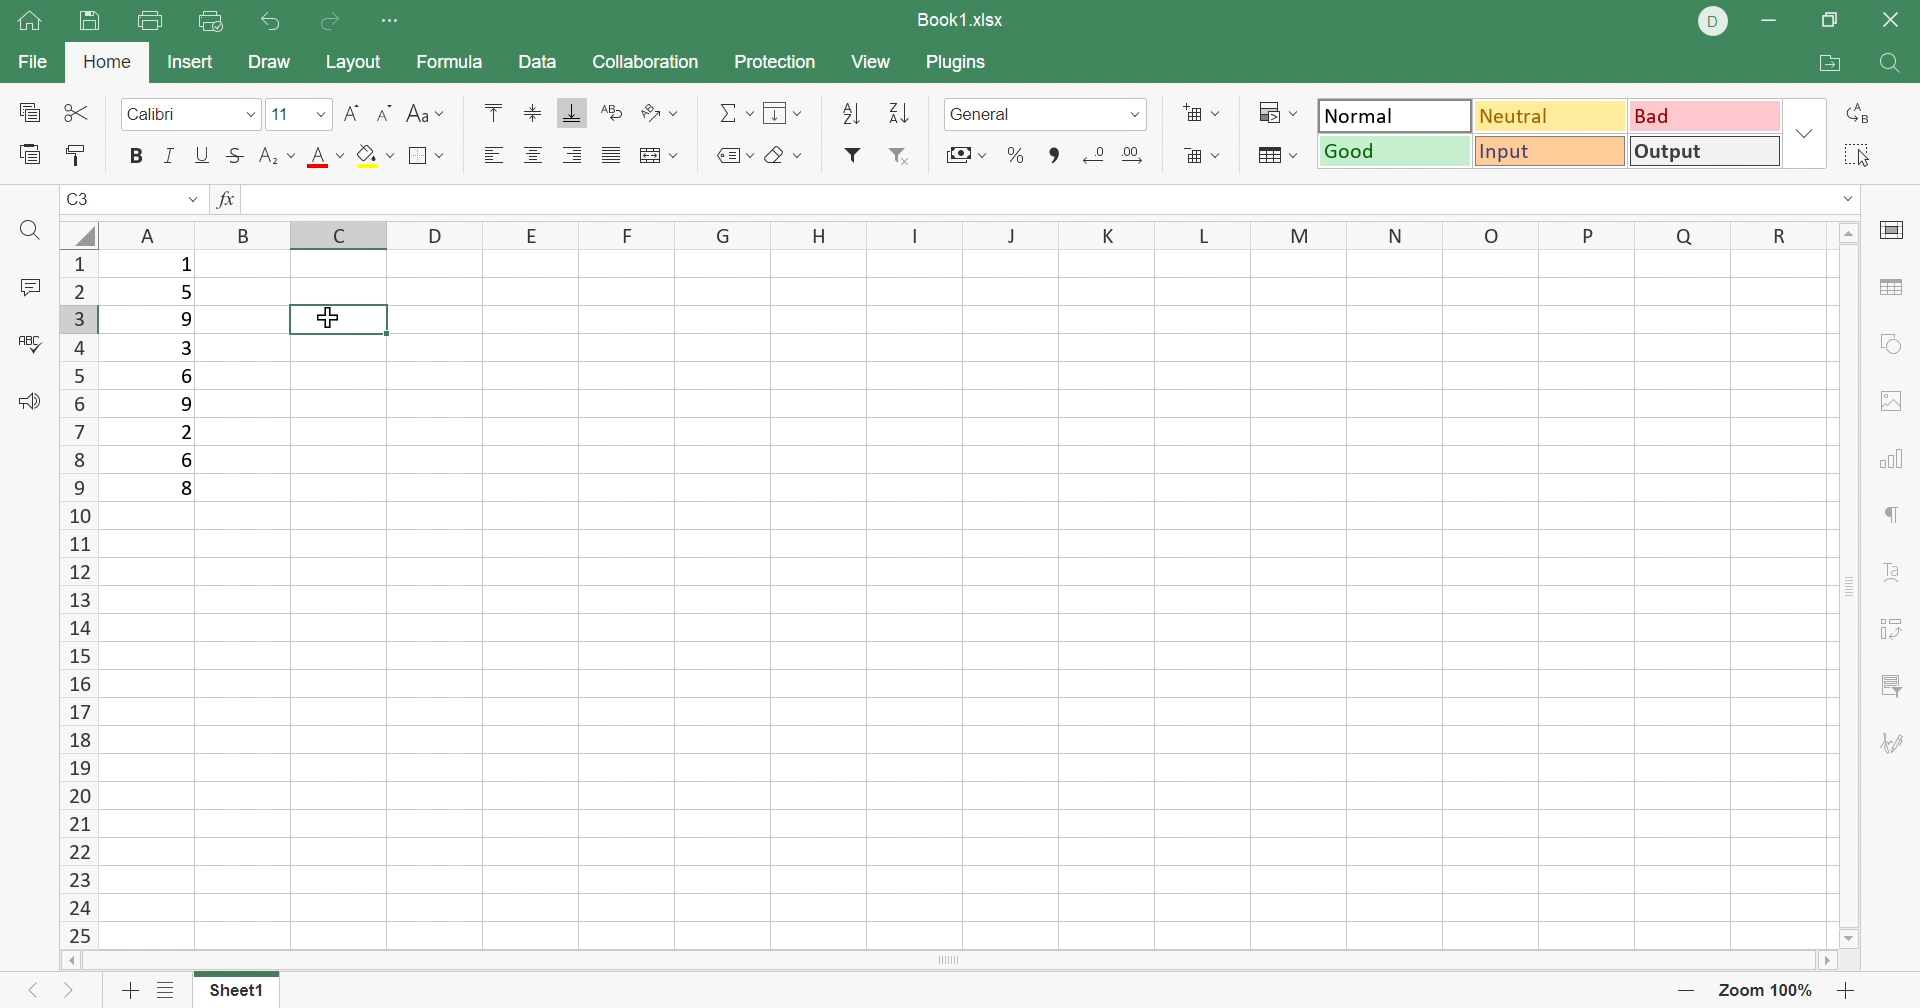 The image size is (1920, 1008). What do you see at coordinates (1280, 112) in the screenshot?
I see `Conditional formatting` at bounding box center [1280, 112].